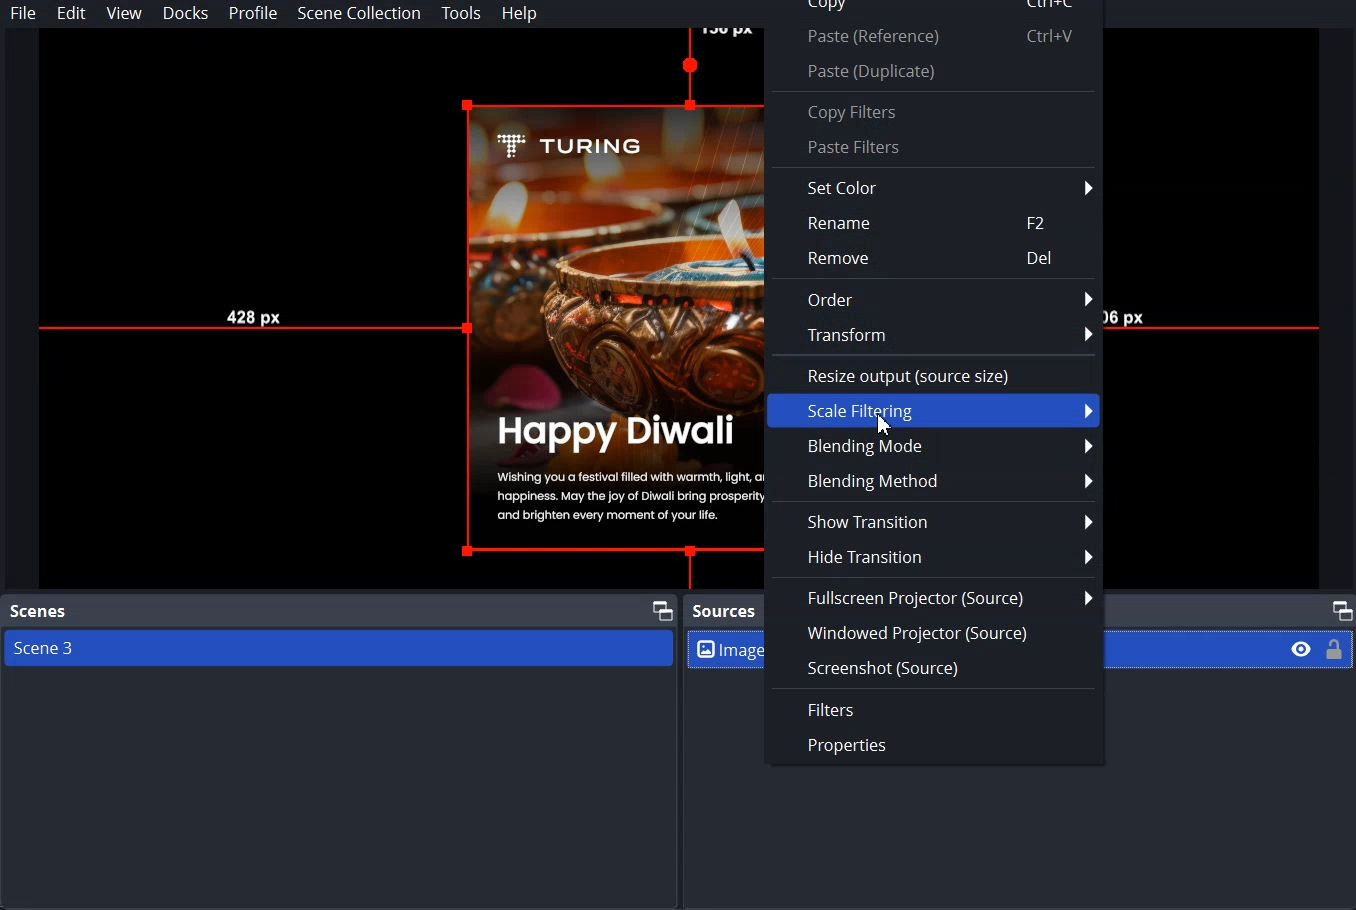  I want to click on Set colour, so click(934, 186).